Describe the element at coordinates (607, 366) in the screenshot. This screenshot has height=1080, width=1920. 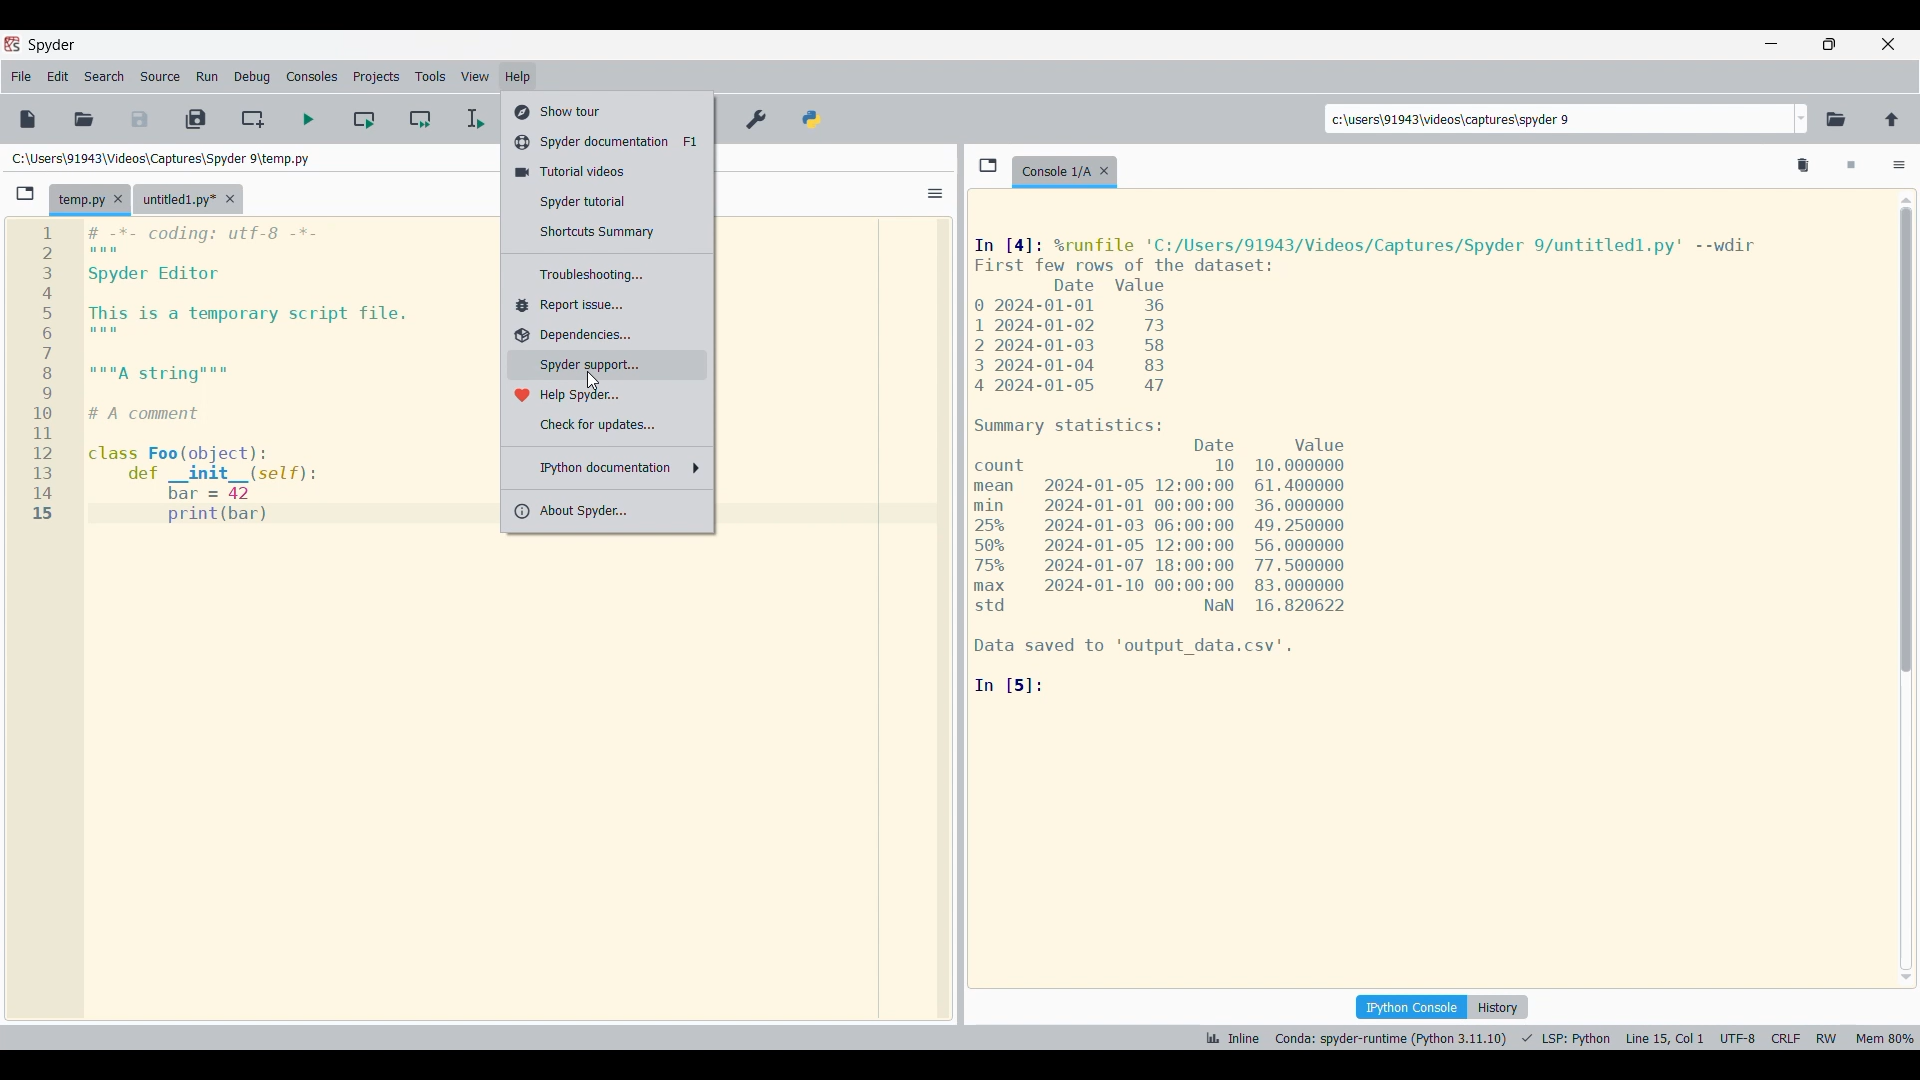
I see `Spyder support, highlighted by cursor` at that location.